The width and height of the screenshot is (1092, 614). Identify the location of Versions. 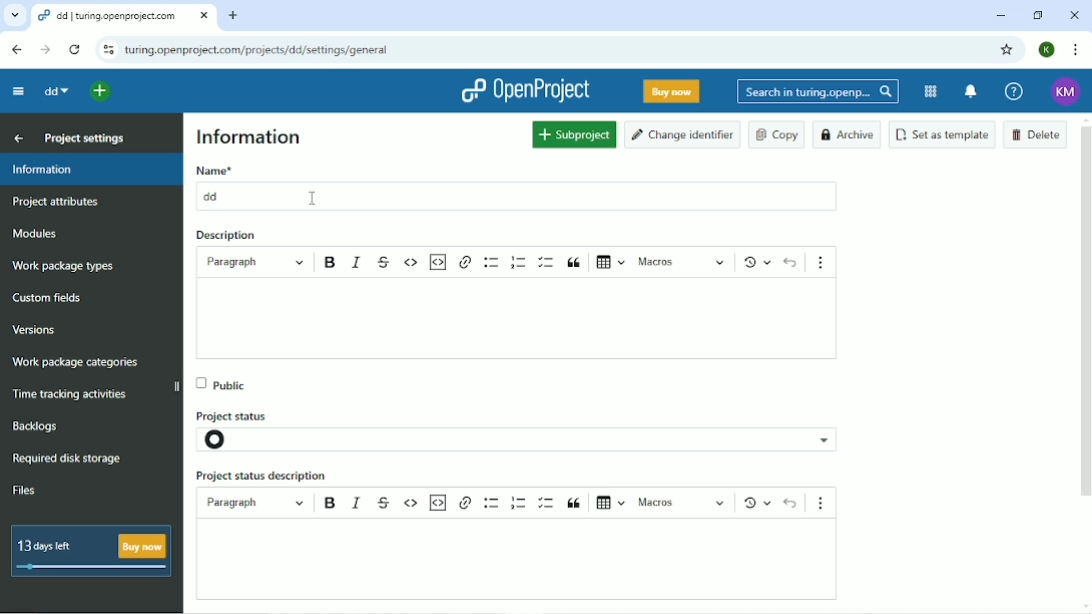
(34, 331).